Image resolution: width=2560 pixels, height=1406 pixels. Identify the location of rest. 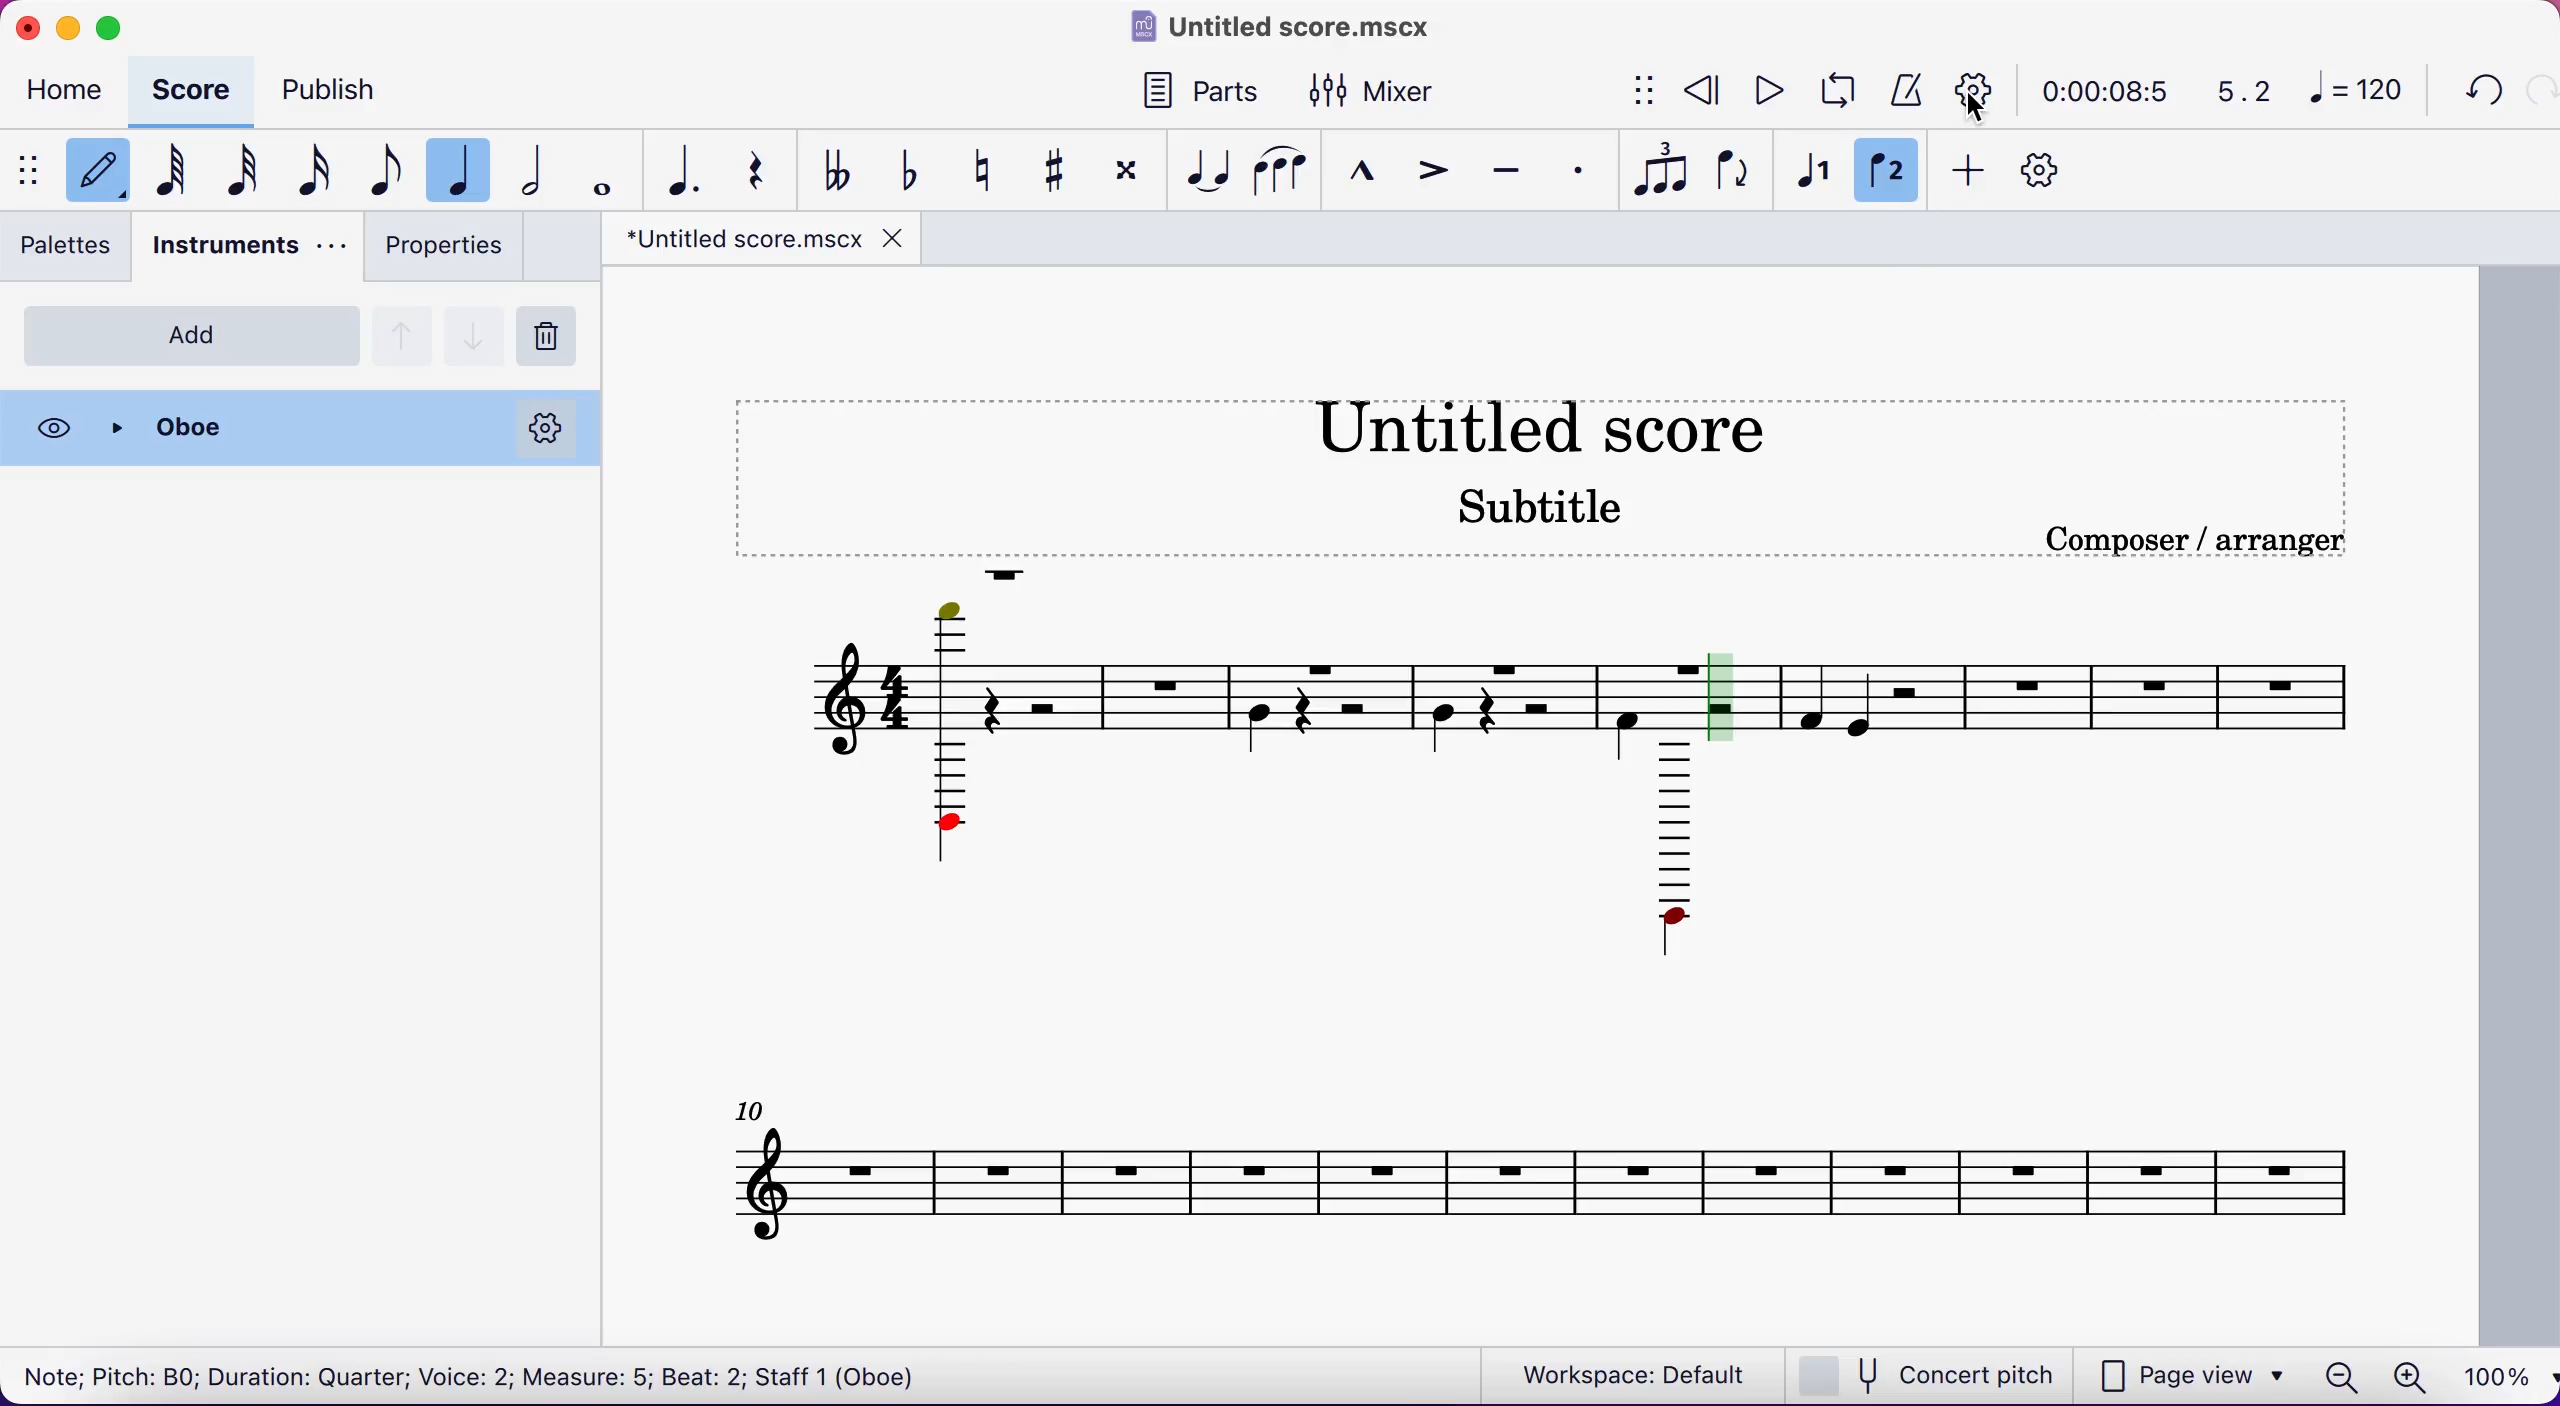
(763, 168).